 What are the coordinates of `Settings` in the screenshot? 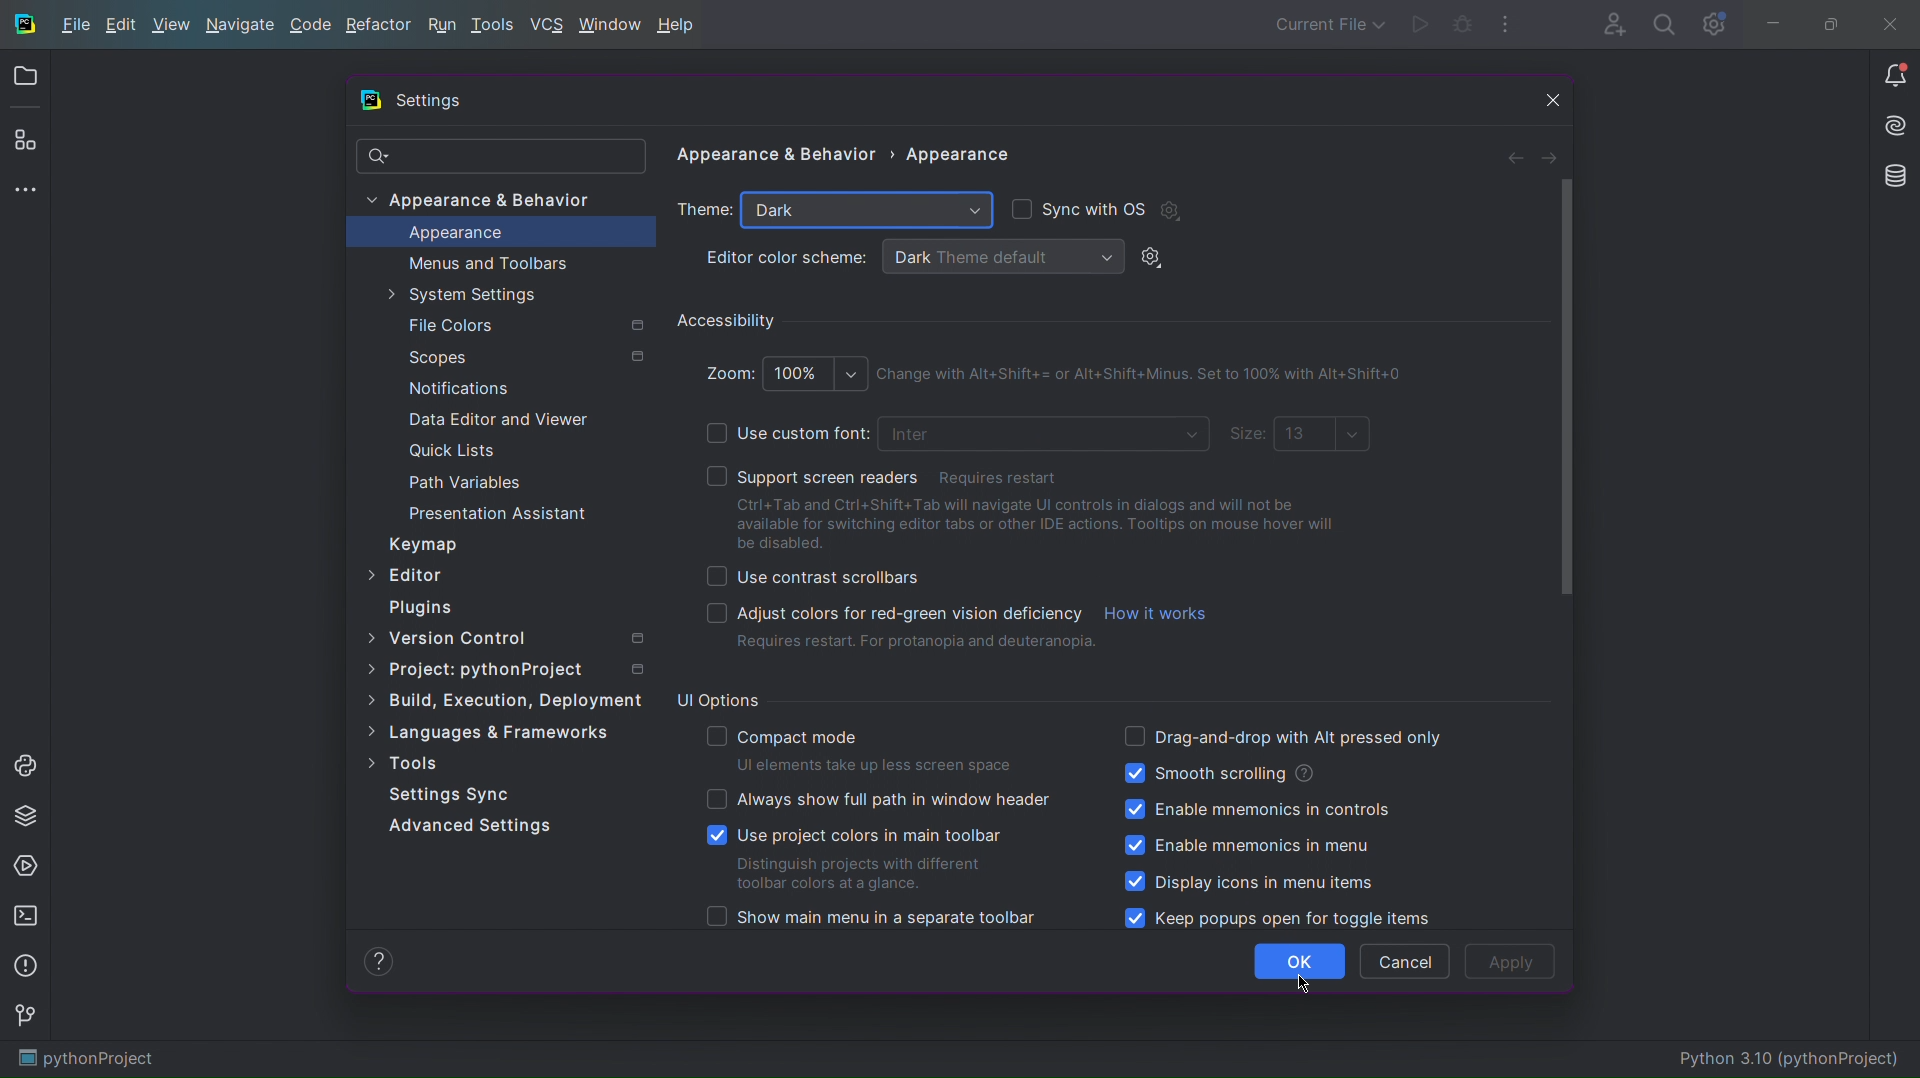 It's located at (1713, 22).